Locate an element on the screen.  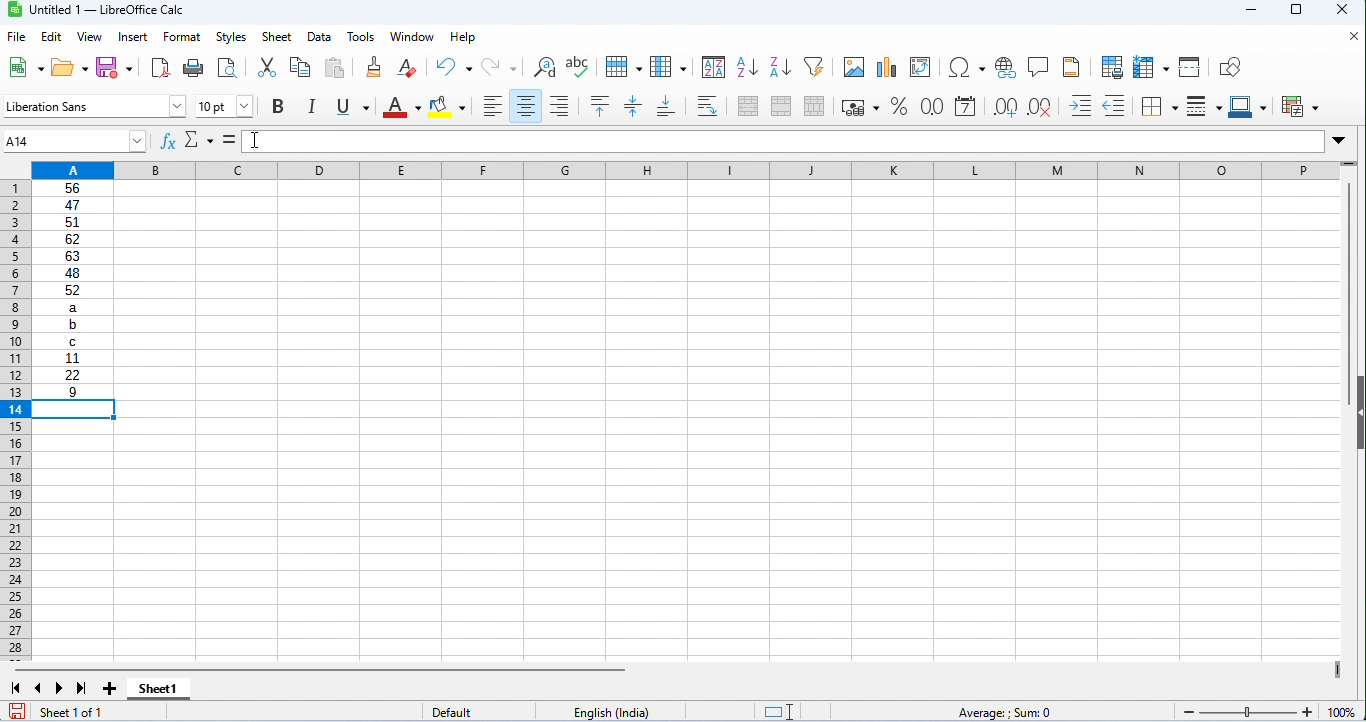
save is located at coordinates (116, 68).